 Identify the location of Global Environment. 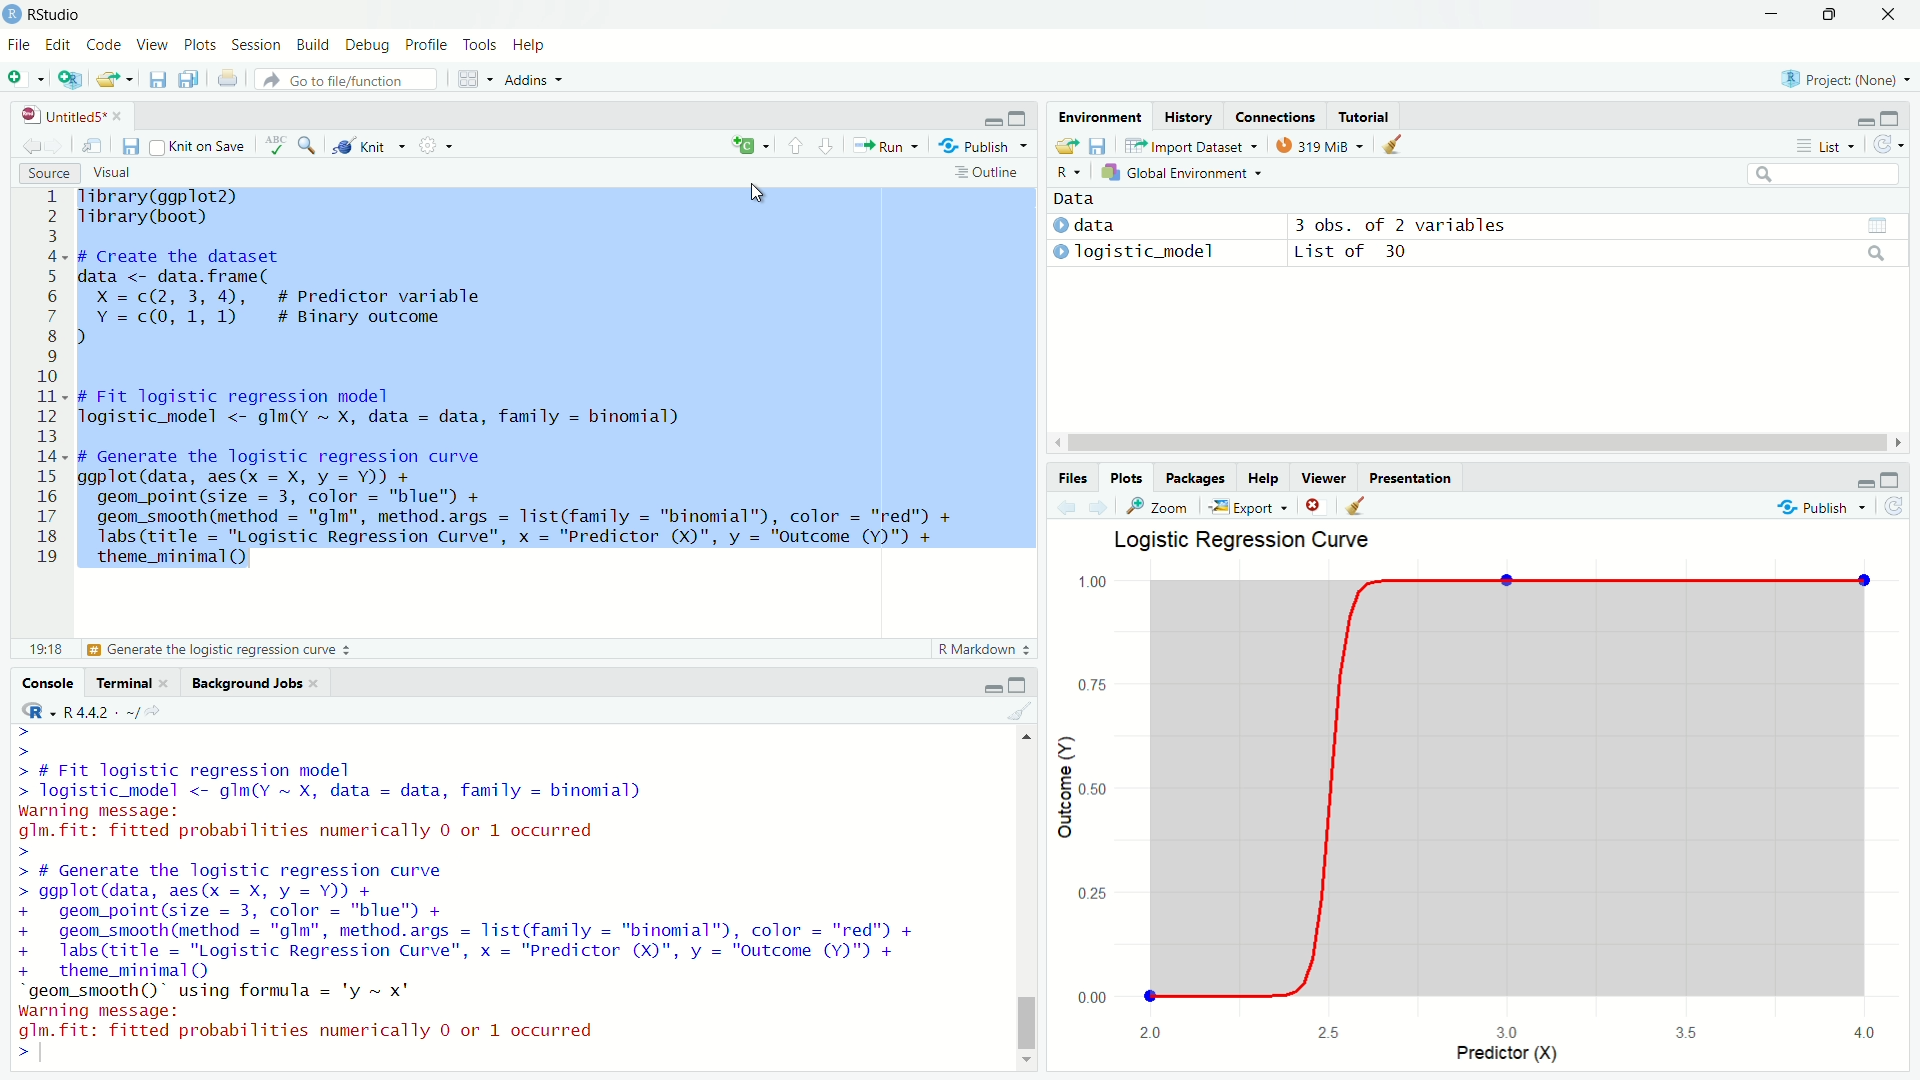
(1181, 172).